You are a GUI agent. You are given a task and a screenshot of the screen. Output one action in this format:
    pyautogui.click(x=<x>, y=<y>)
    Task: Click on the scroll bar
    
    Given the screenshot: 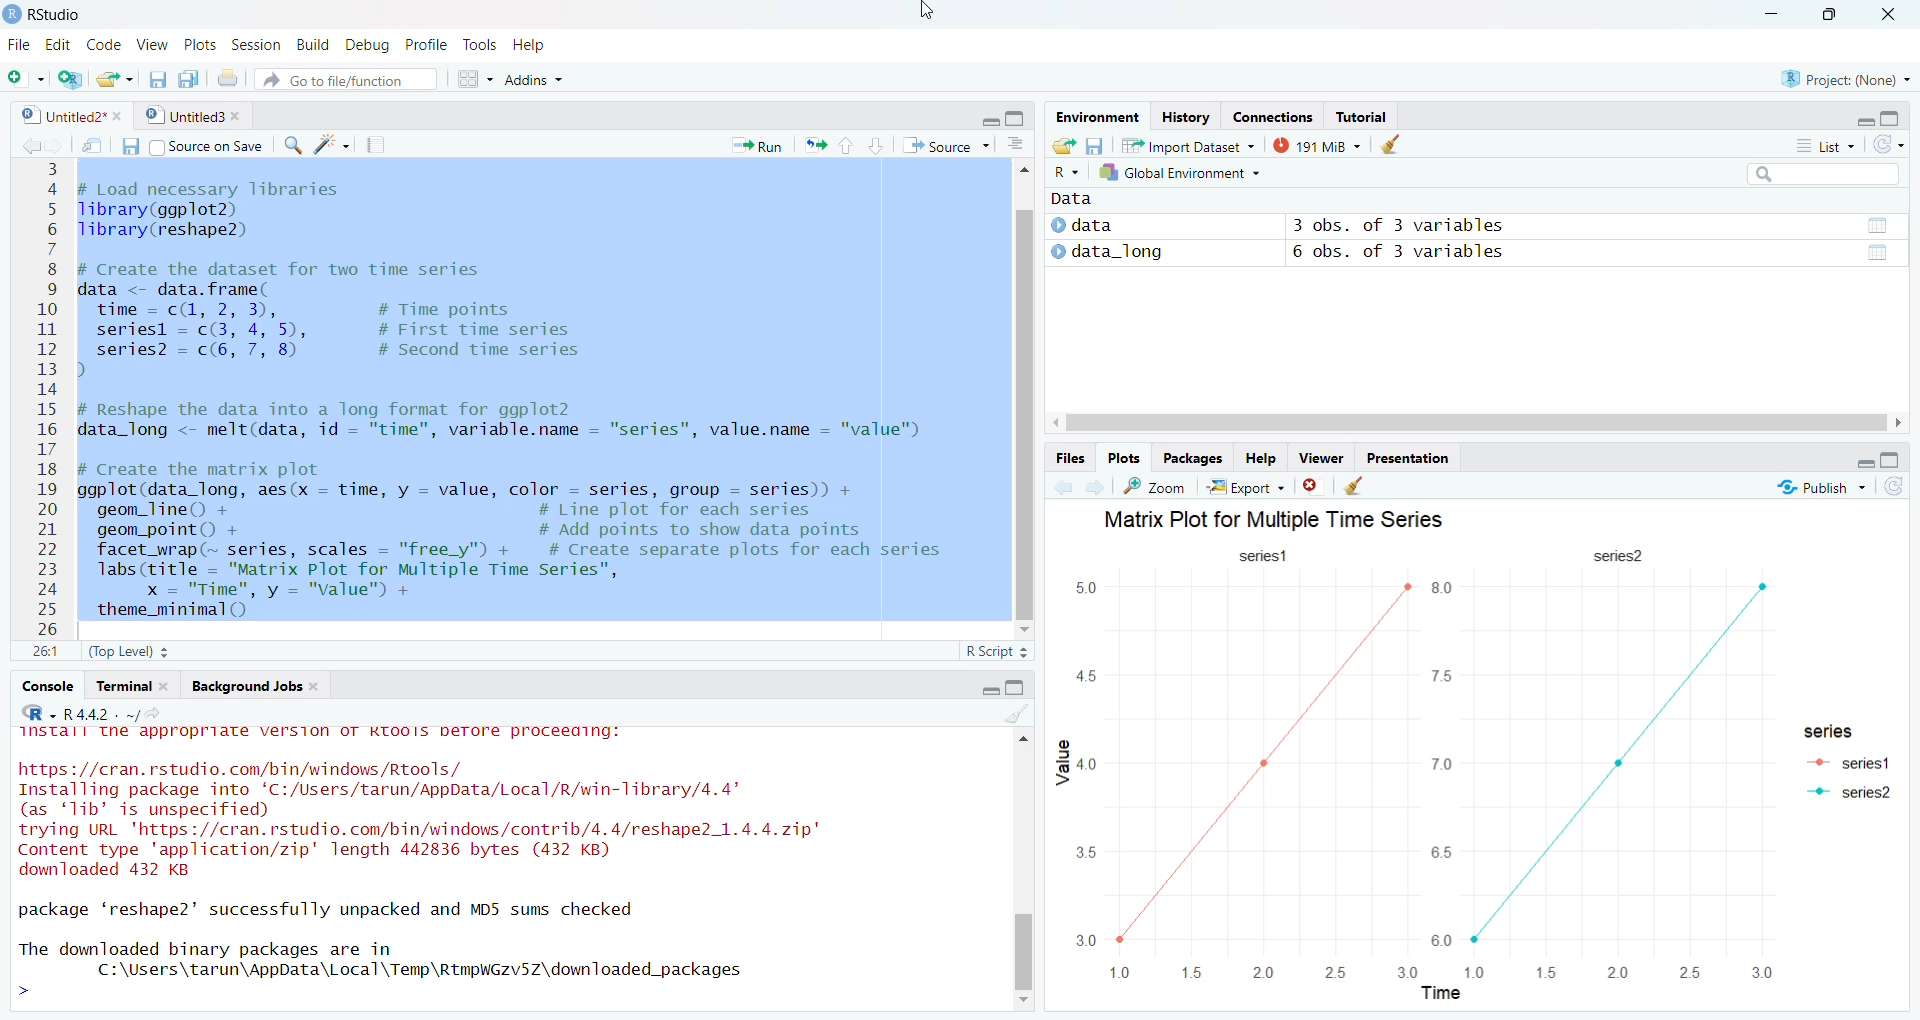 What is the action you would take?
    pyautogui.click(x=1022, y=412)
    